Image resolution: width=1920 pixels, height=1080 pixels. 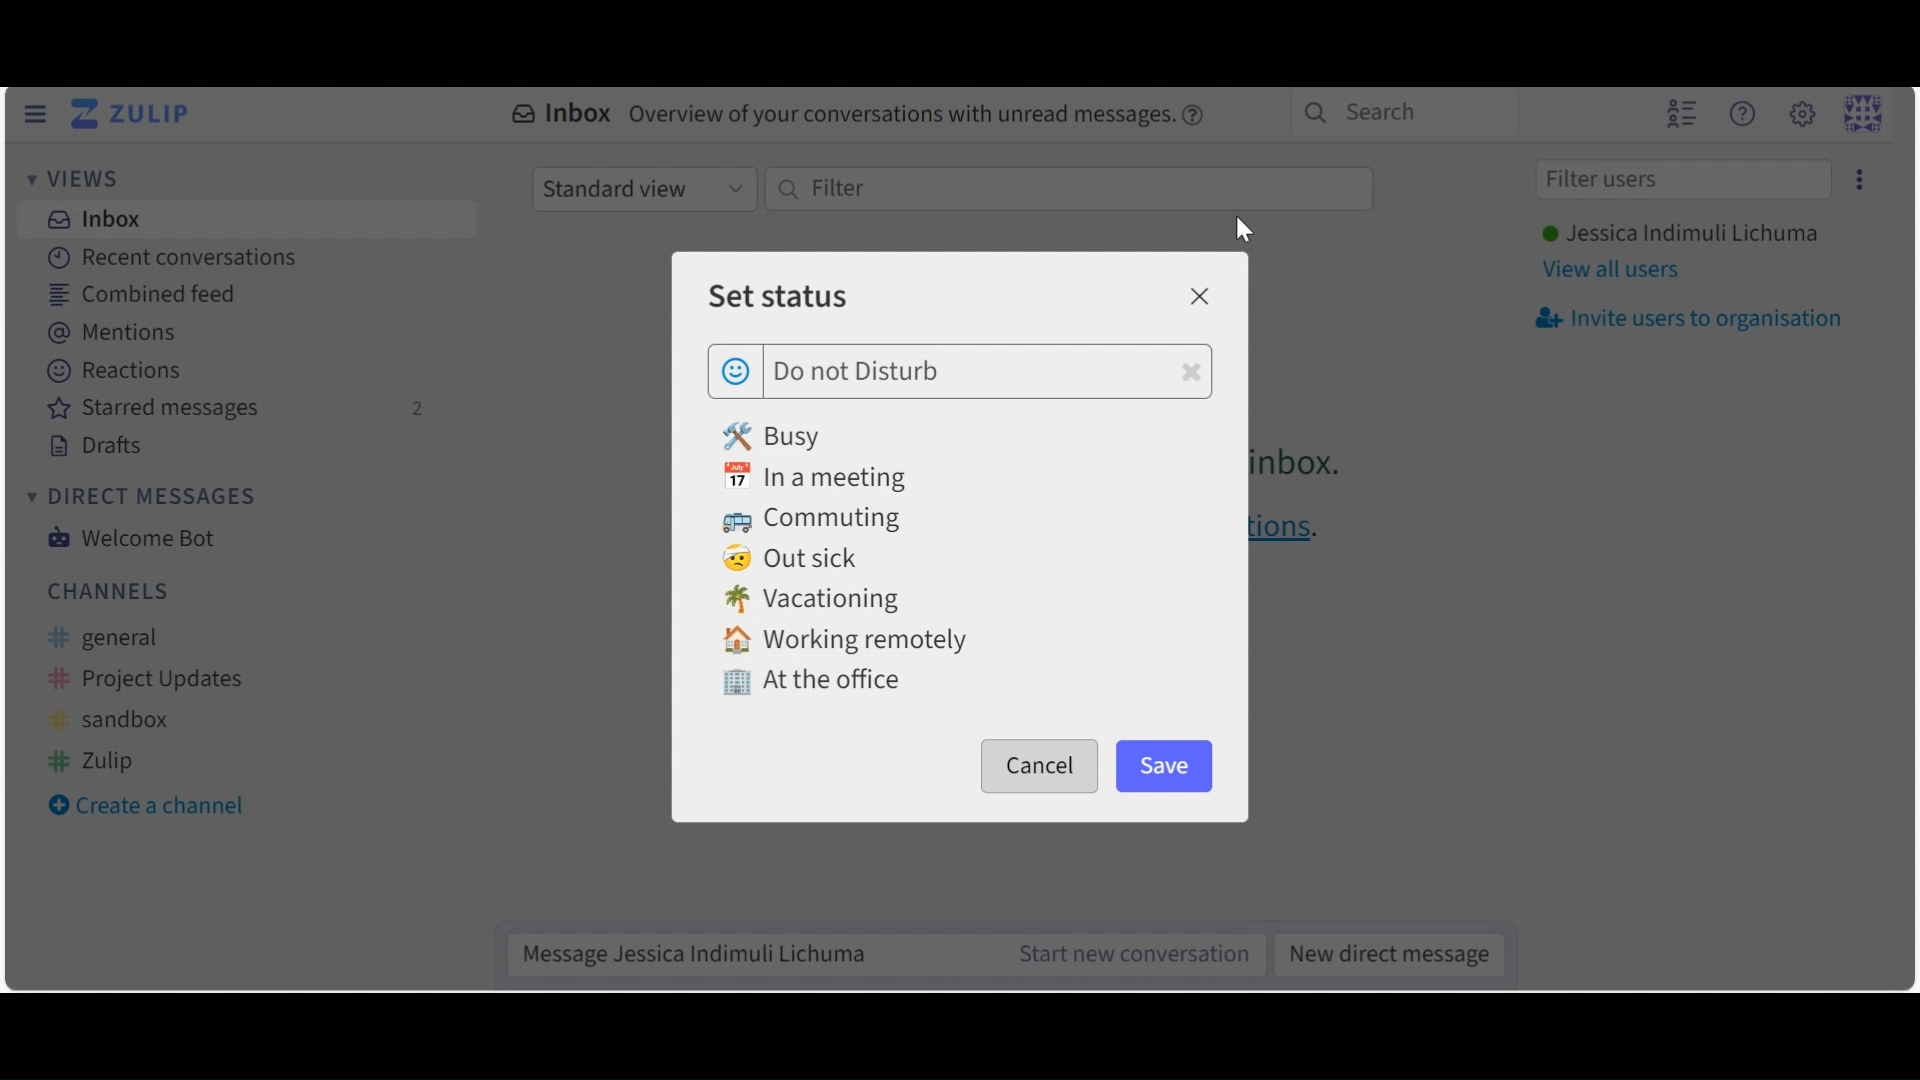 What do you see at coordinates (746, 953) in the screenshot?
I see `Reply message` at bounding box center [746, 953].